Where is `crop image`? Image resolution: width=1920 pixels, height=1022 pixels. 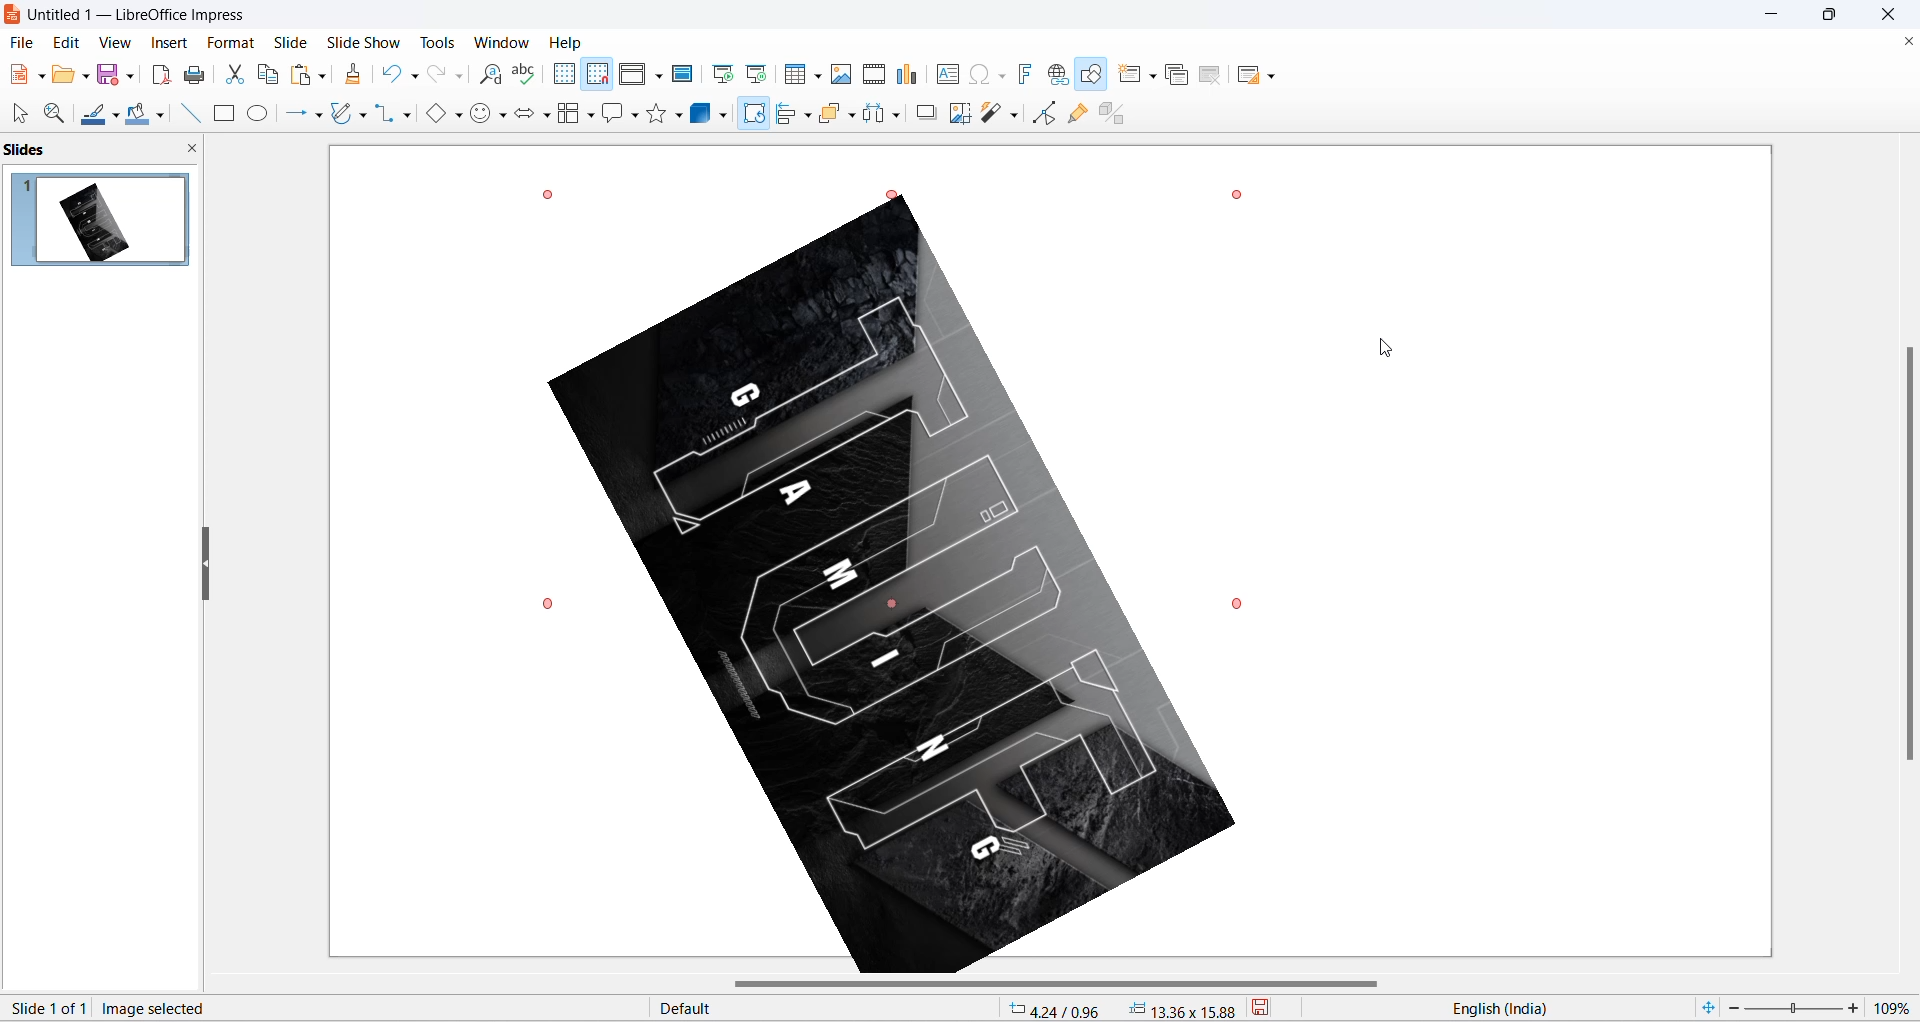 crop image is located at coordinates (958, 114).